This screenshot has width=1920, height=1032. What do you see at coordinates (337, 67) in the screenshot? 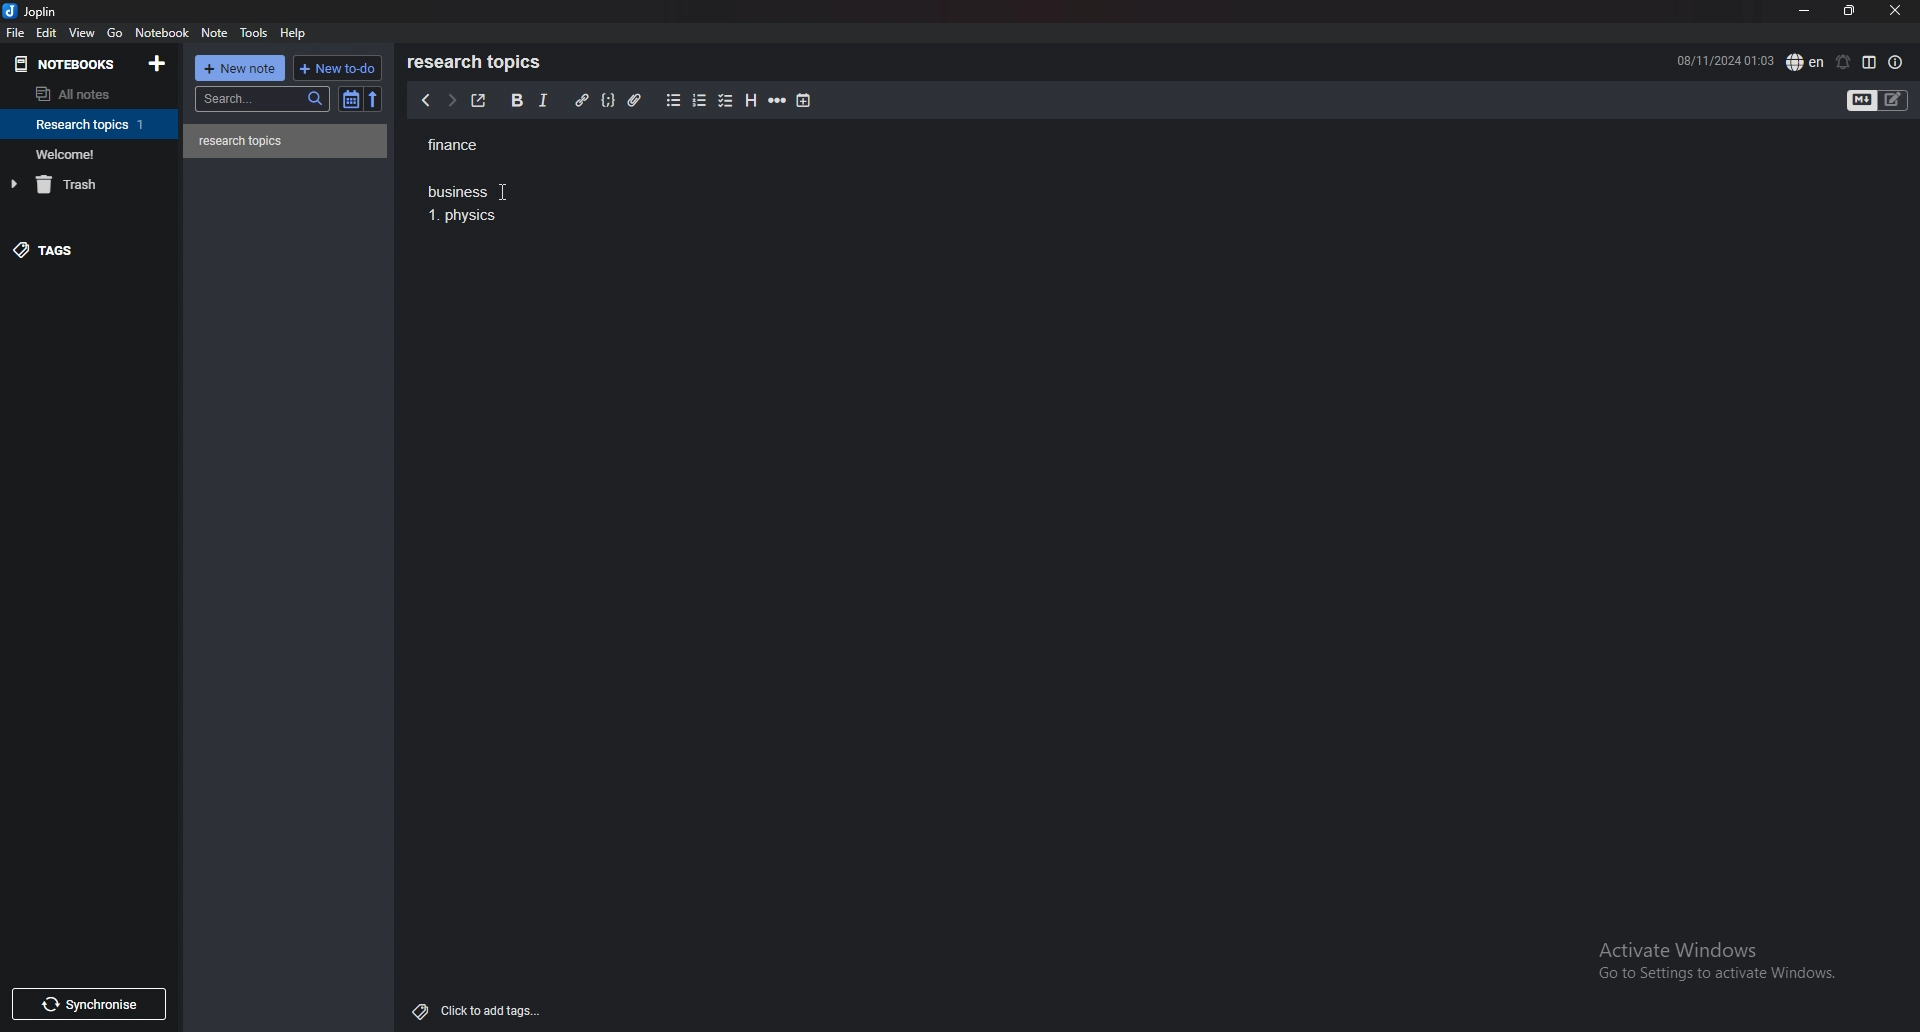
I see `new todo` at bounding box center [337, 67].